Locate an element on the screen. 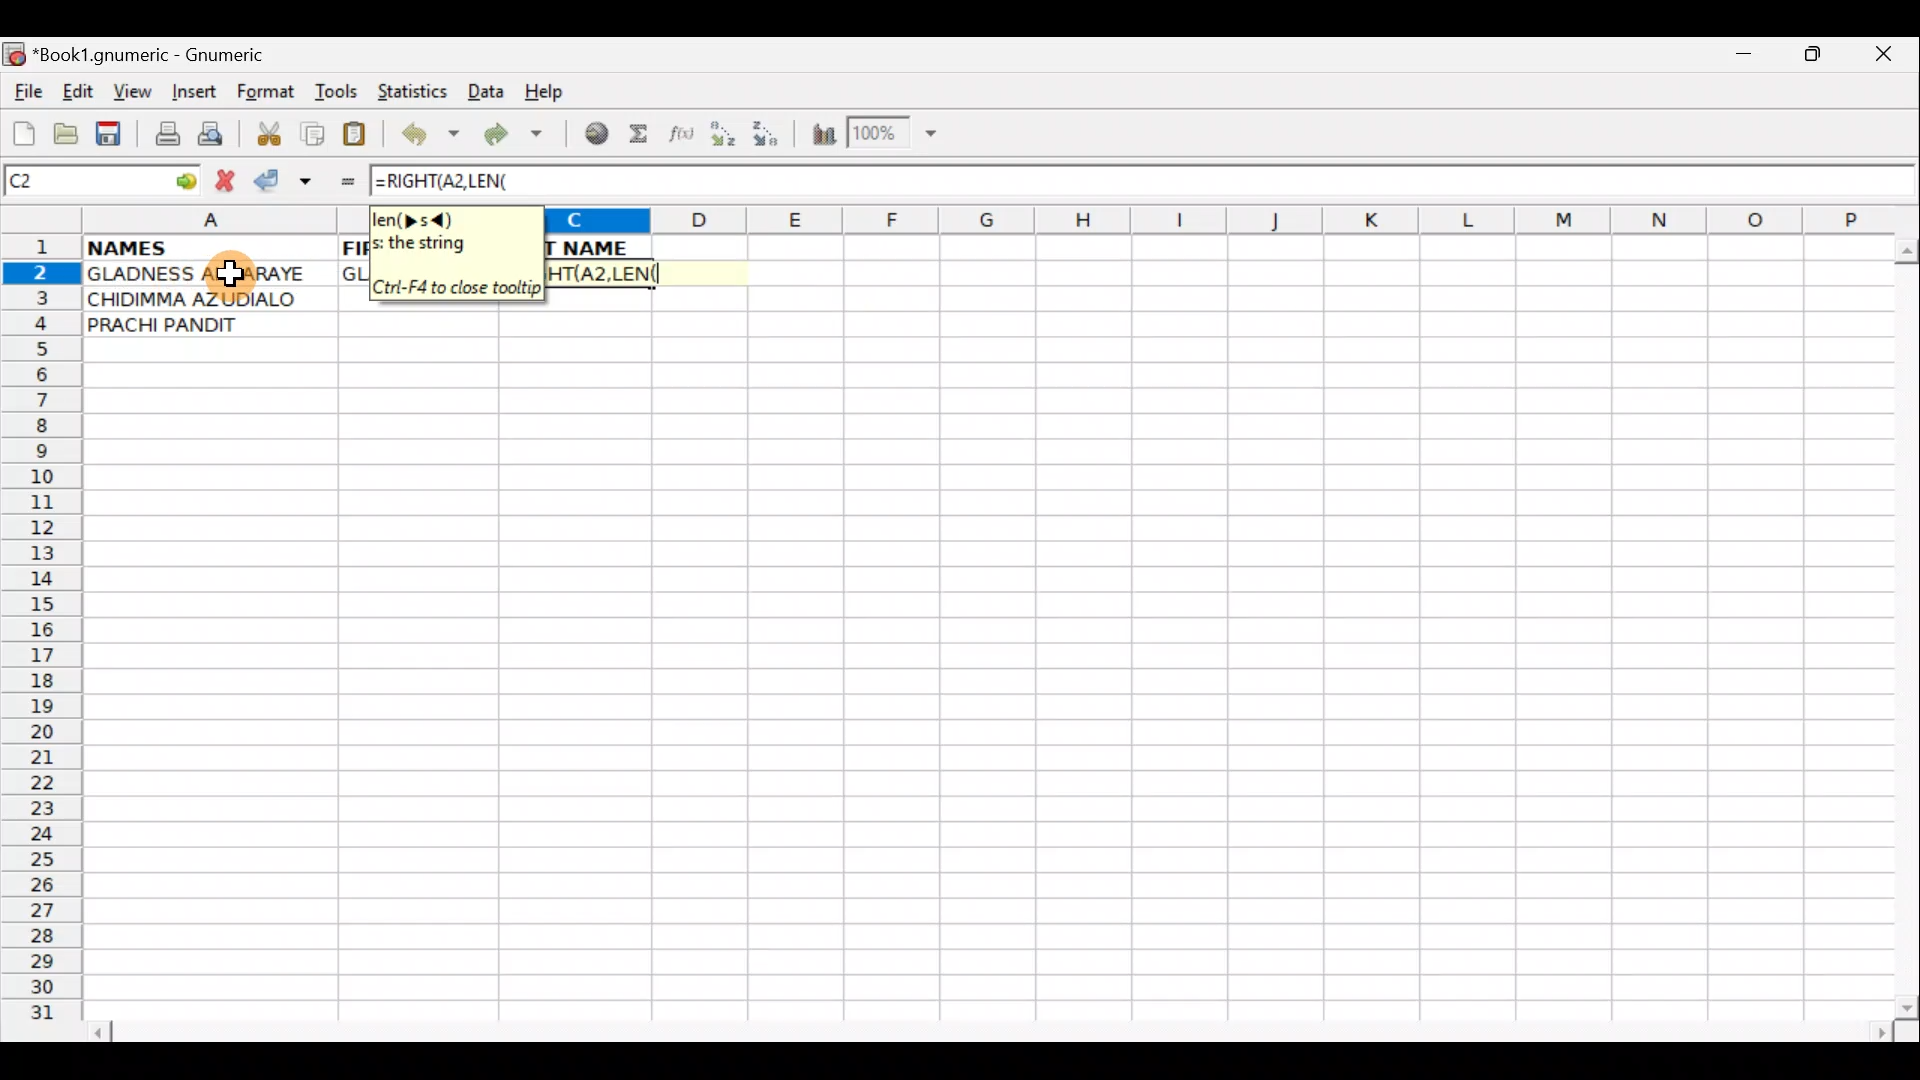 This screenshot has width=1920, height=1080. Insert is located at coordinates (193, 92).